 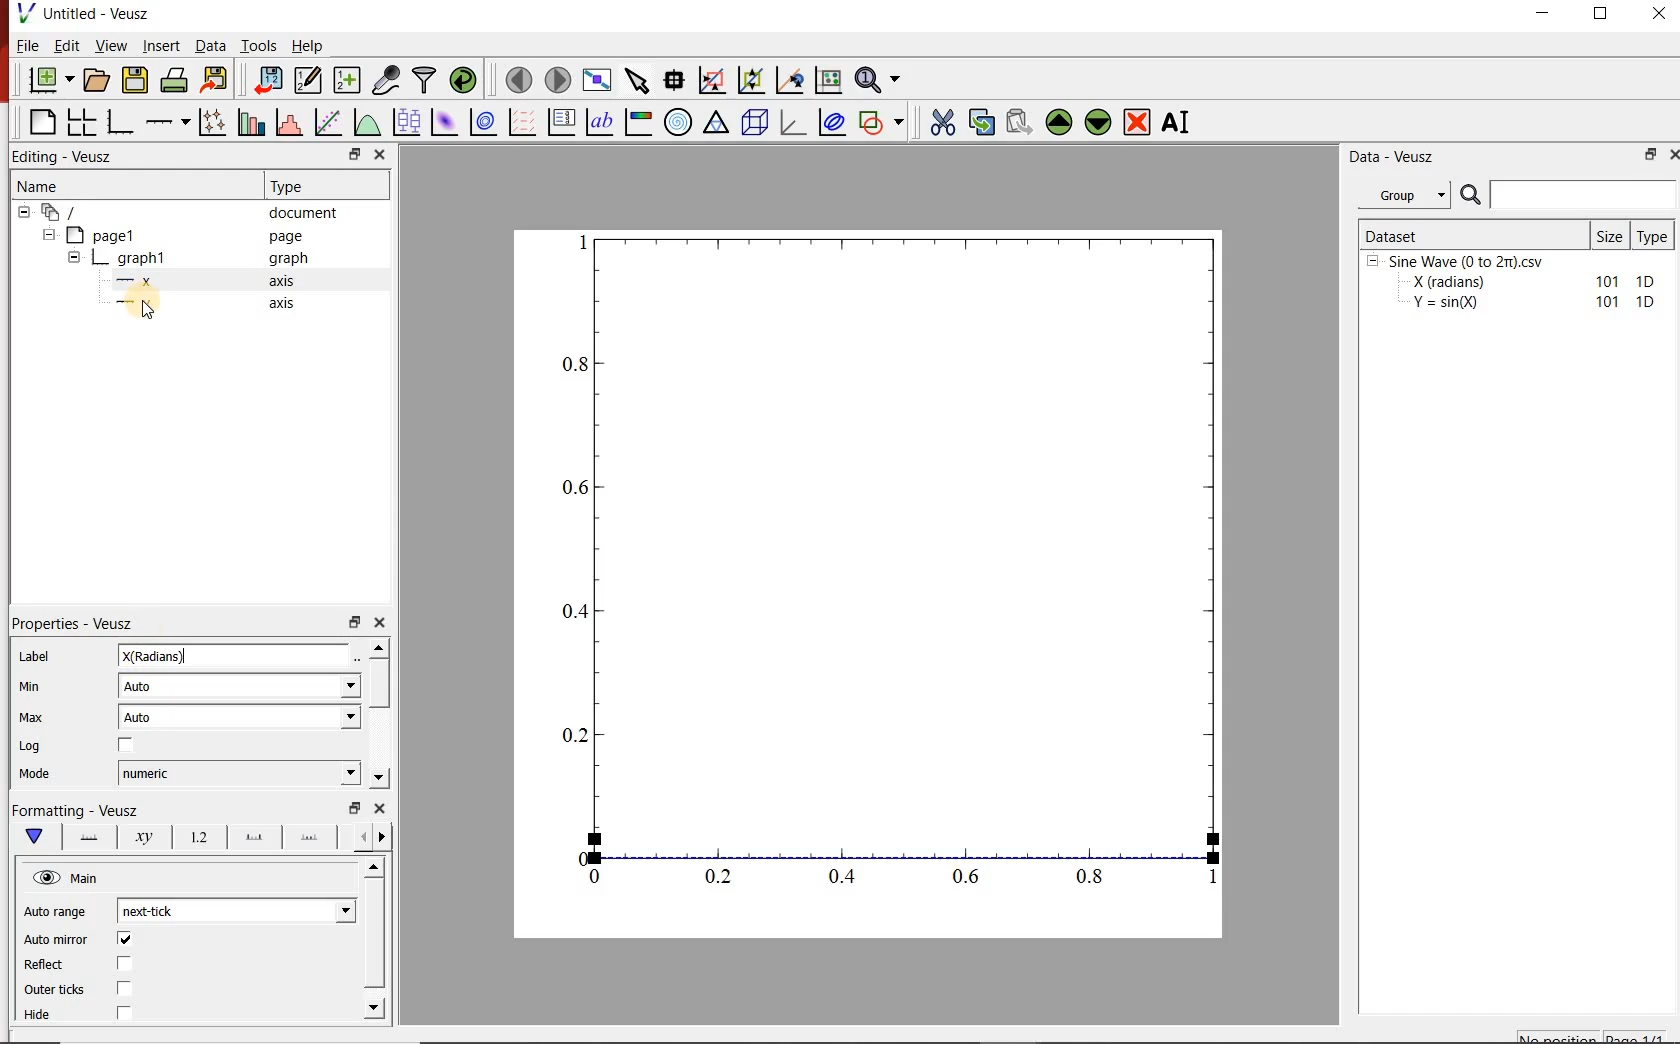 I want to click on add an axis, so click(x=167, y=122).